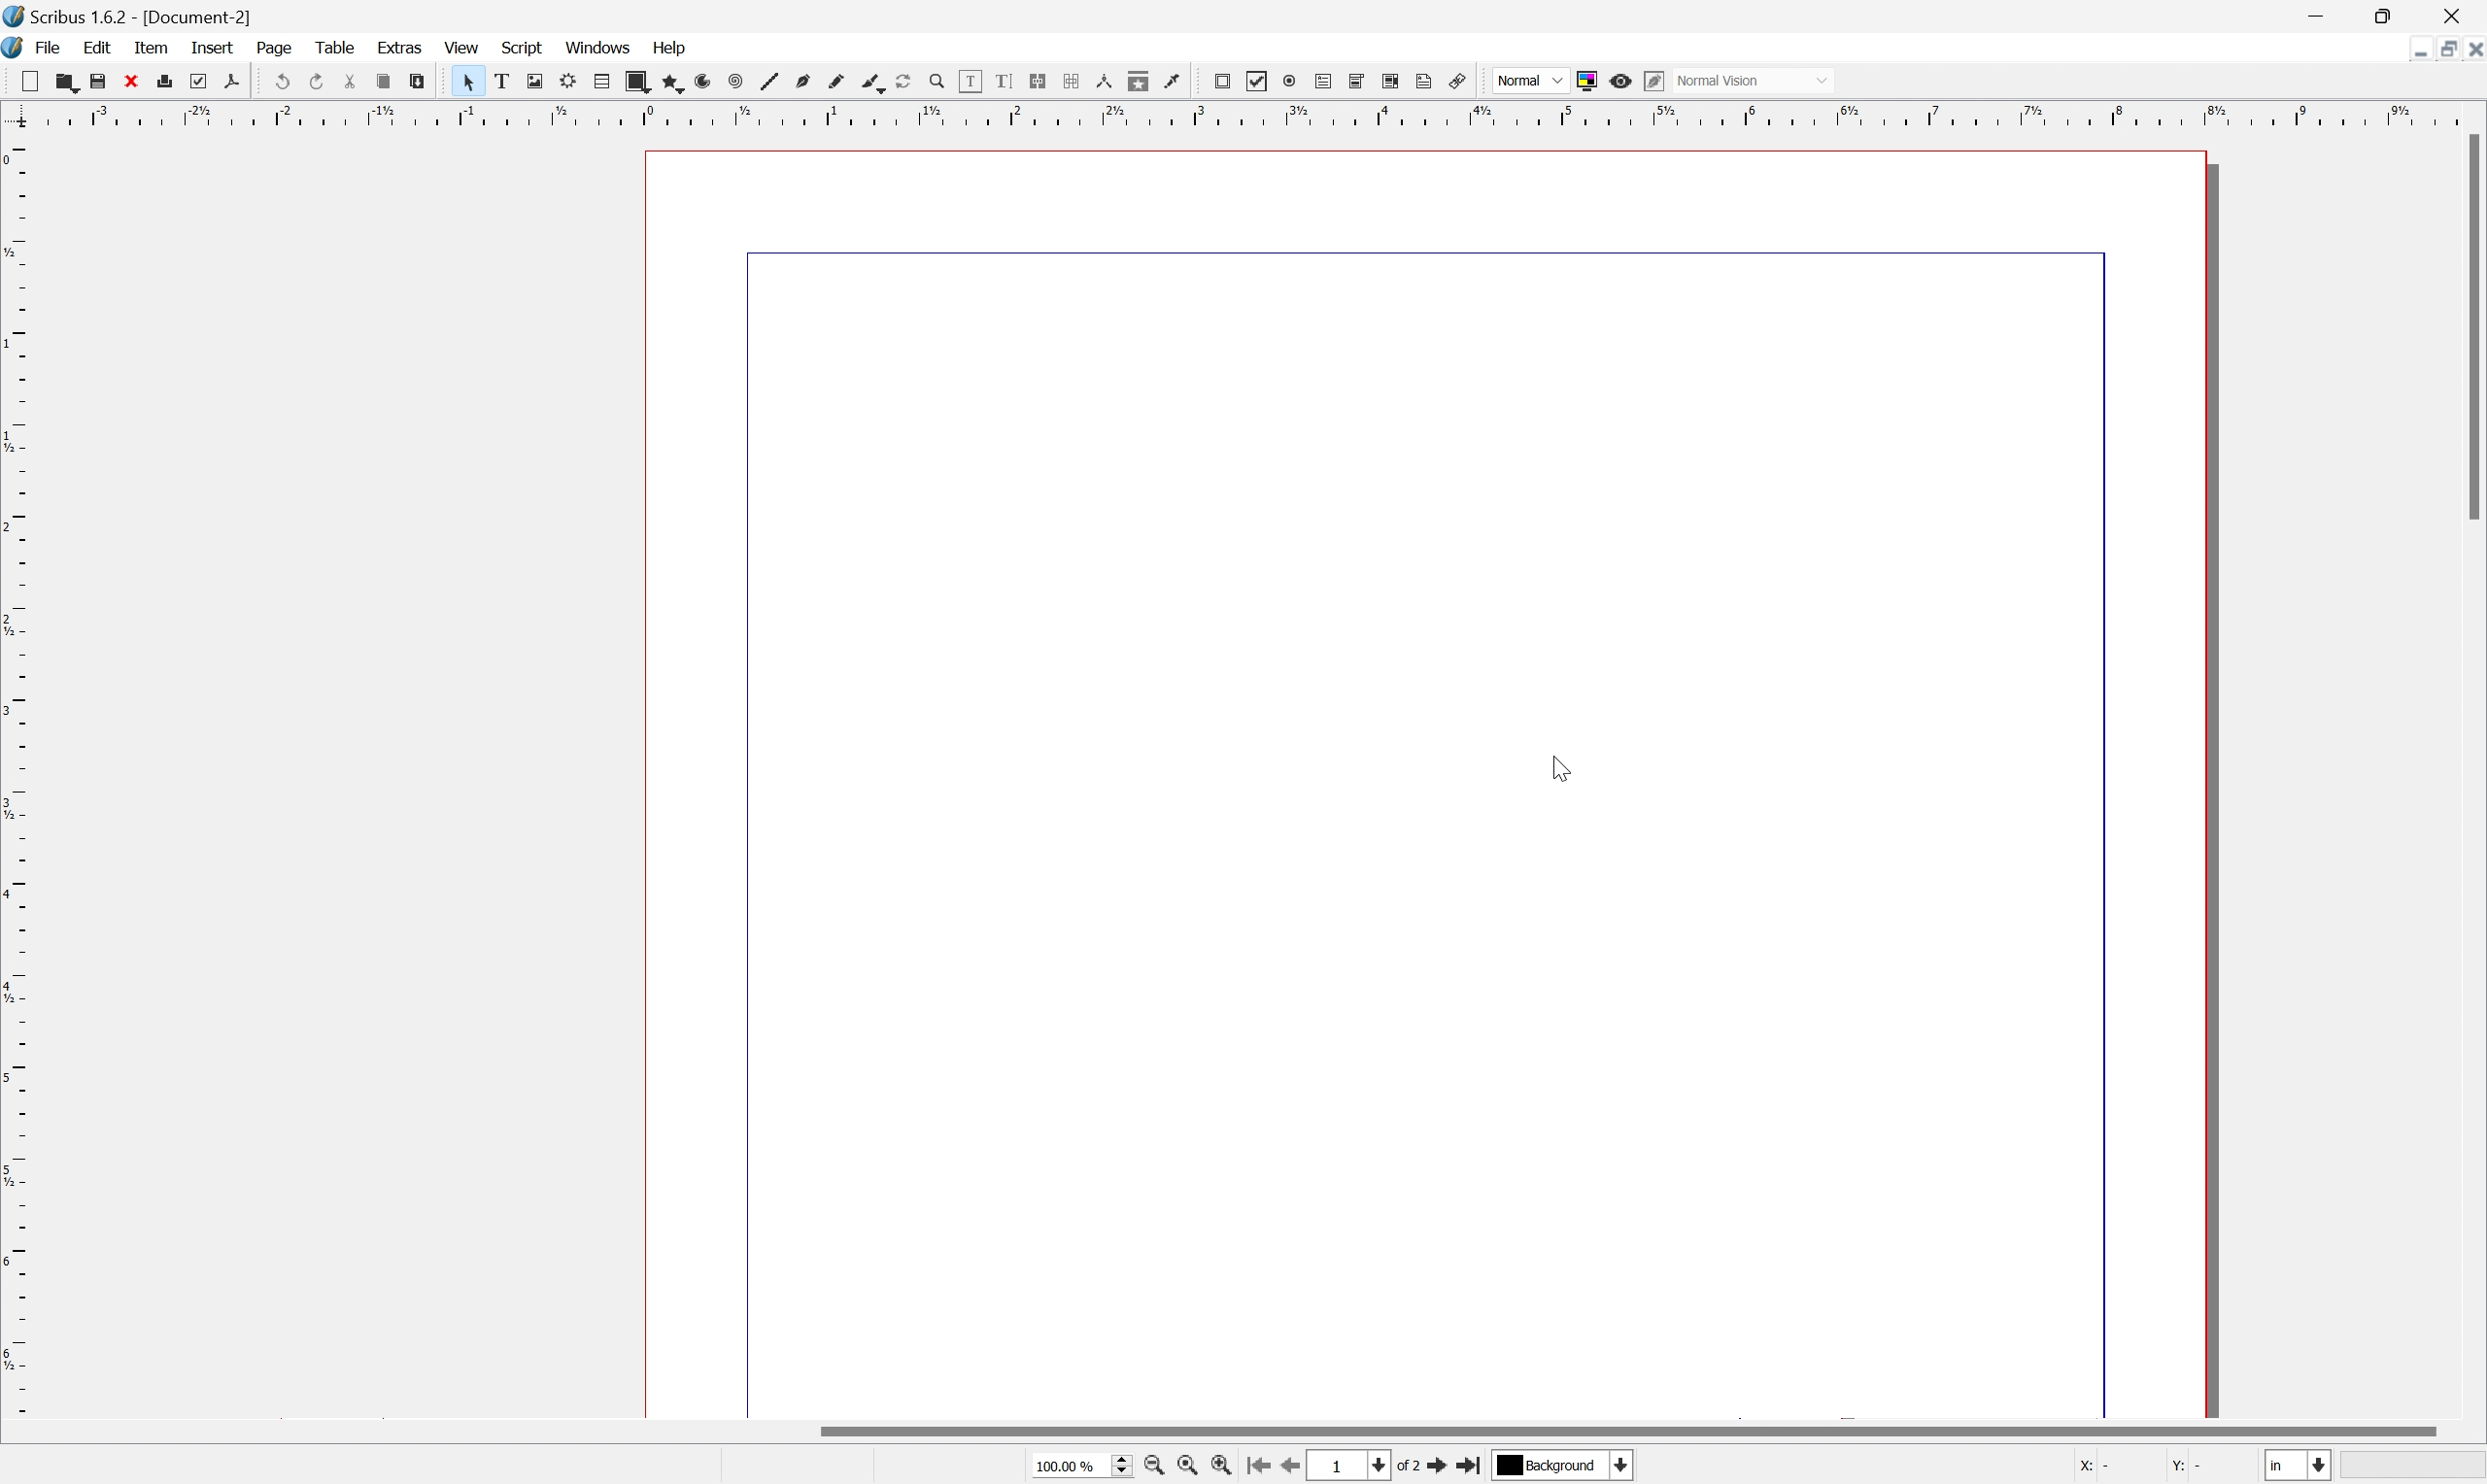 This screenshot has width=2487, height=1484. I want to click on Close, so click(2471, 48).